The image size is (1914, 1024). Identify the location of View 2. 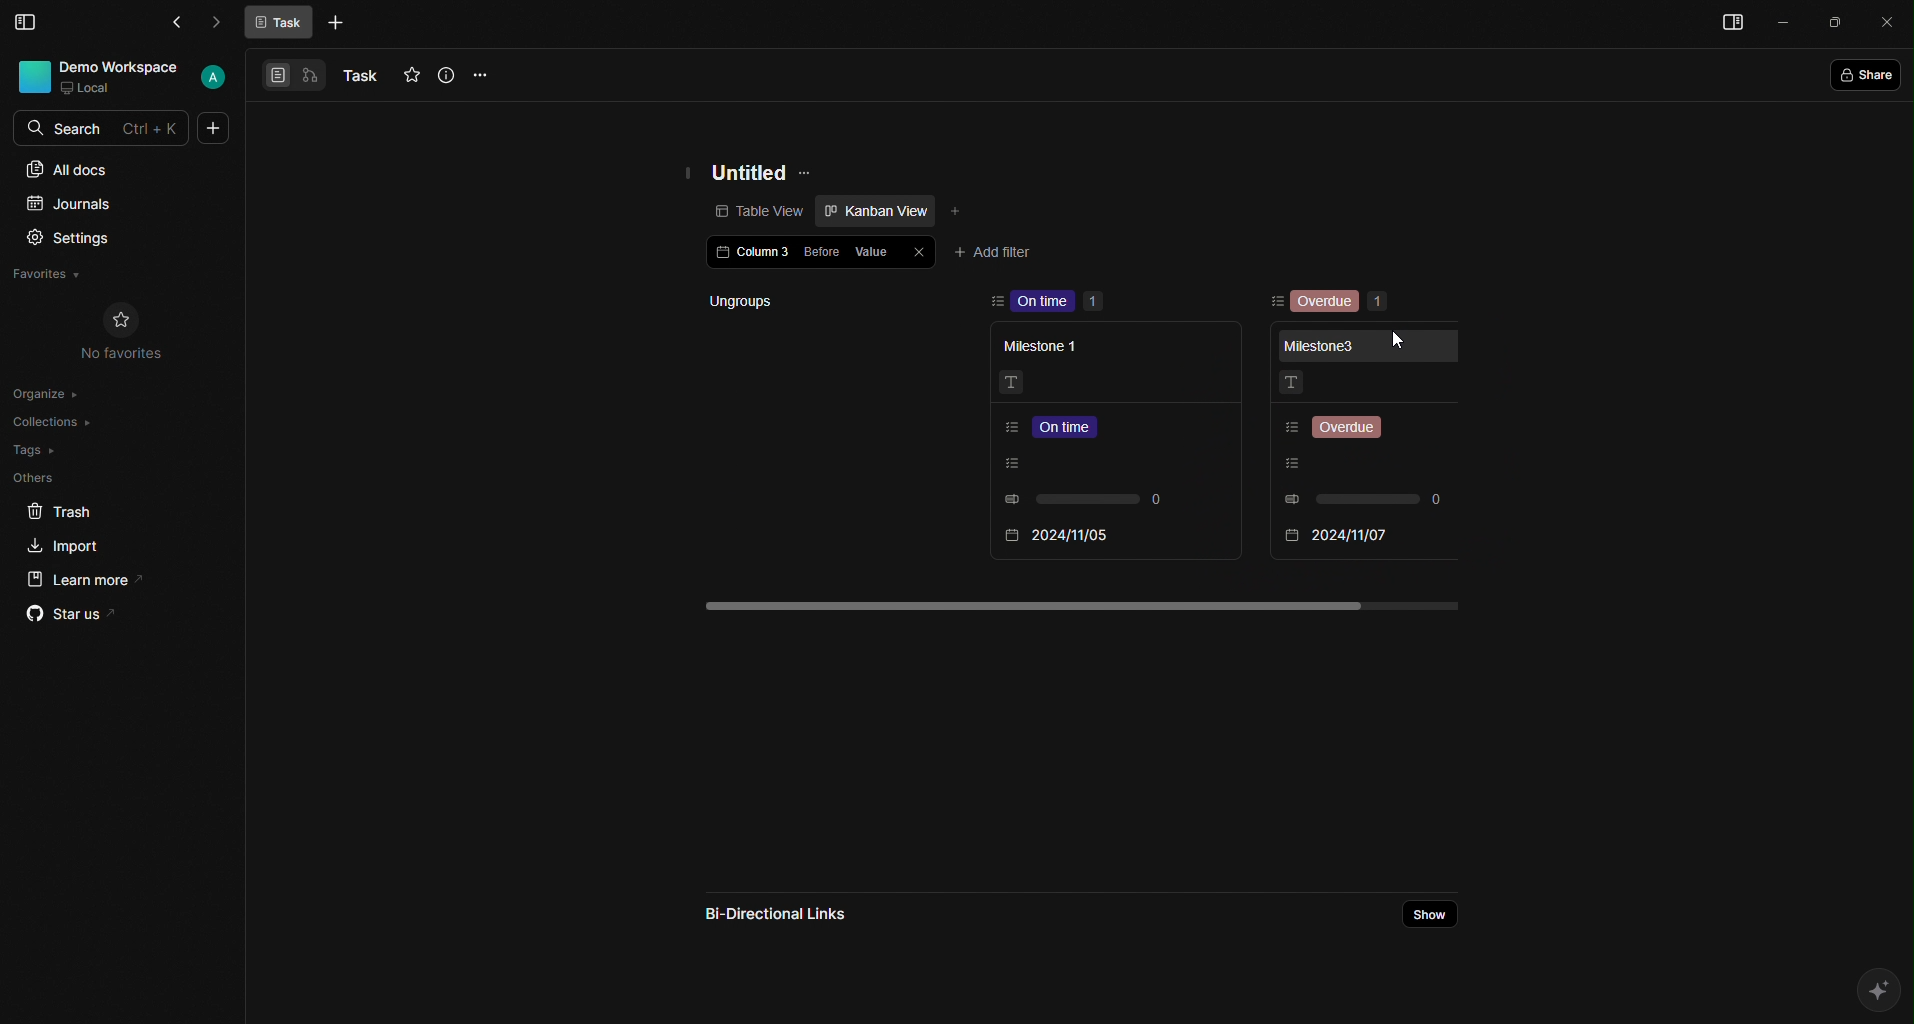
(309, 78).